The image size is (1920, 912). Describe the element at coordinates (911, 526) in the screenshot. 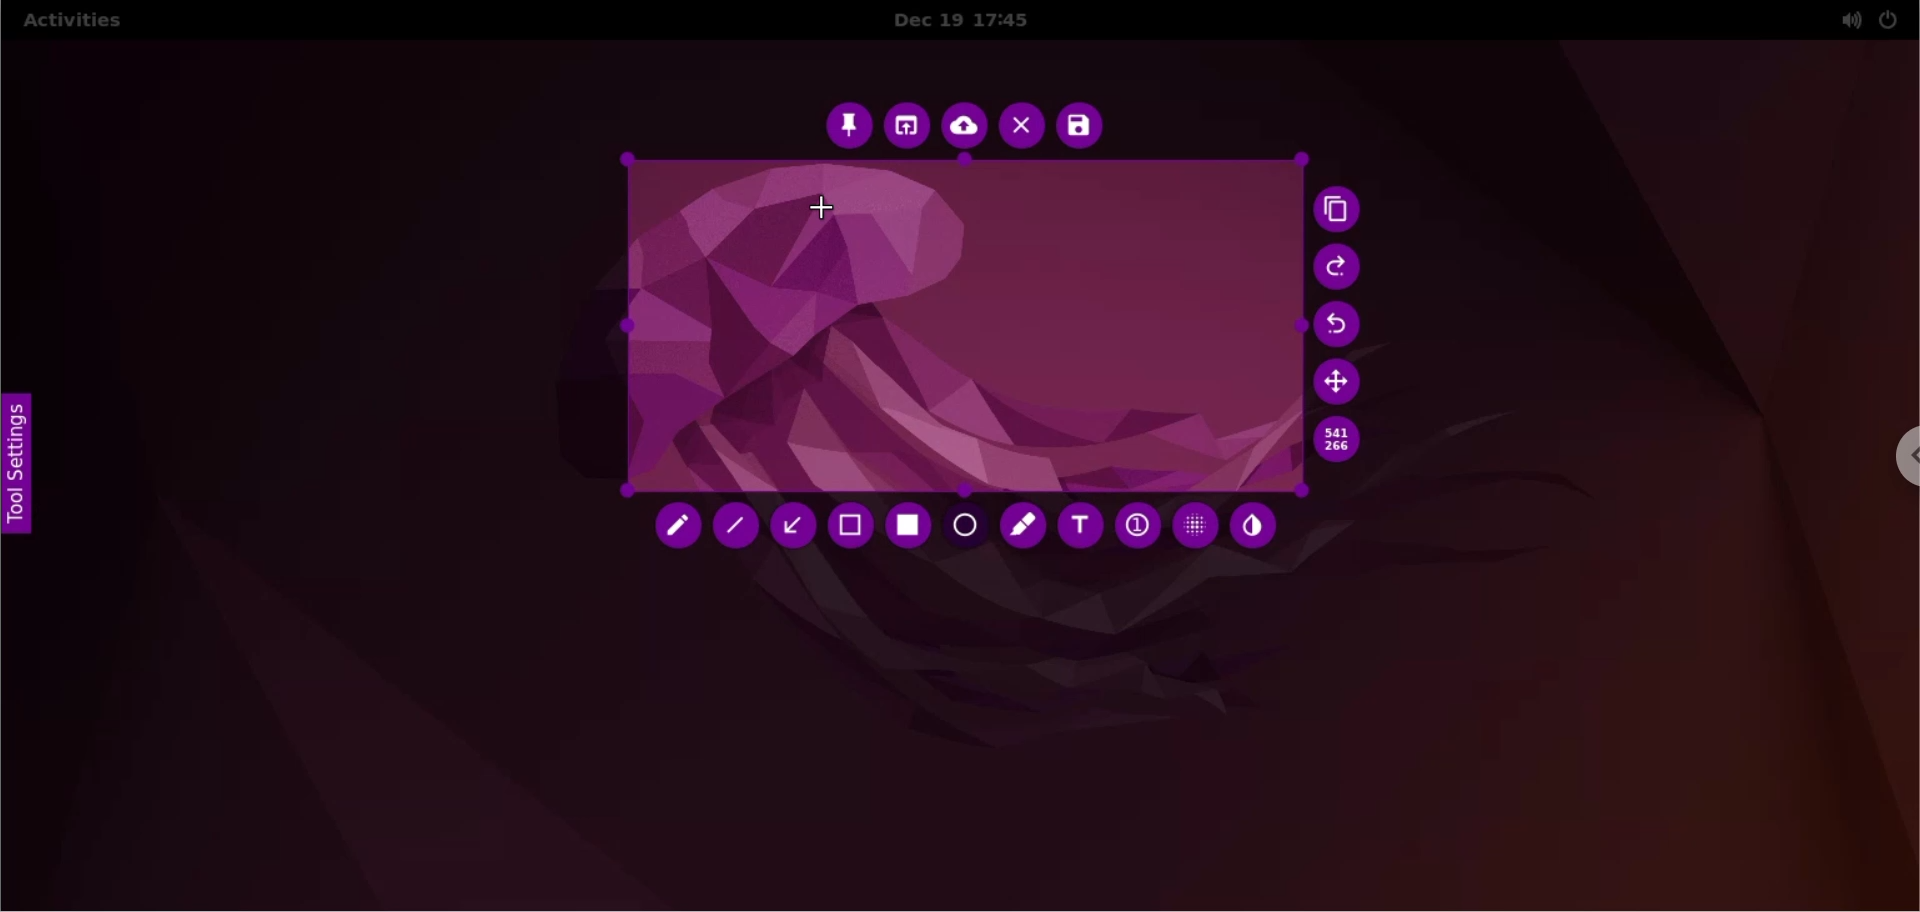

I see `rectangle tool` at that location.